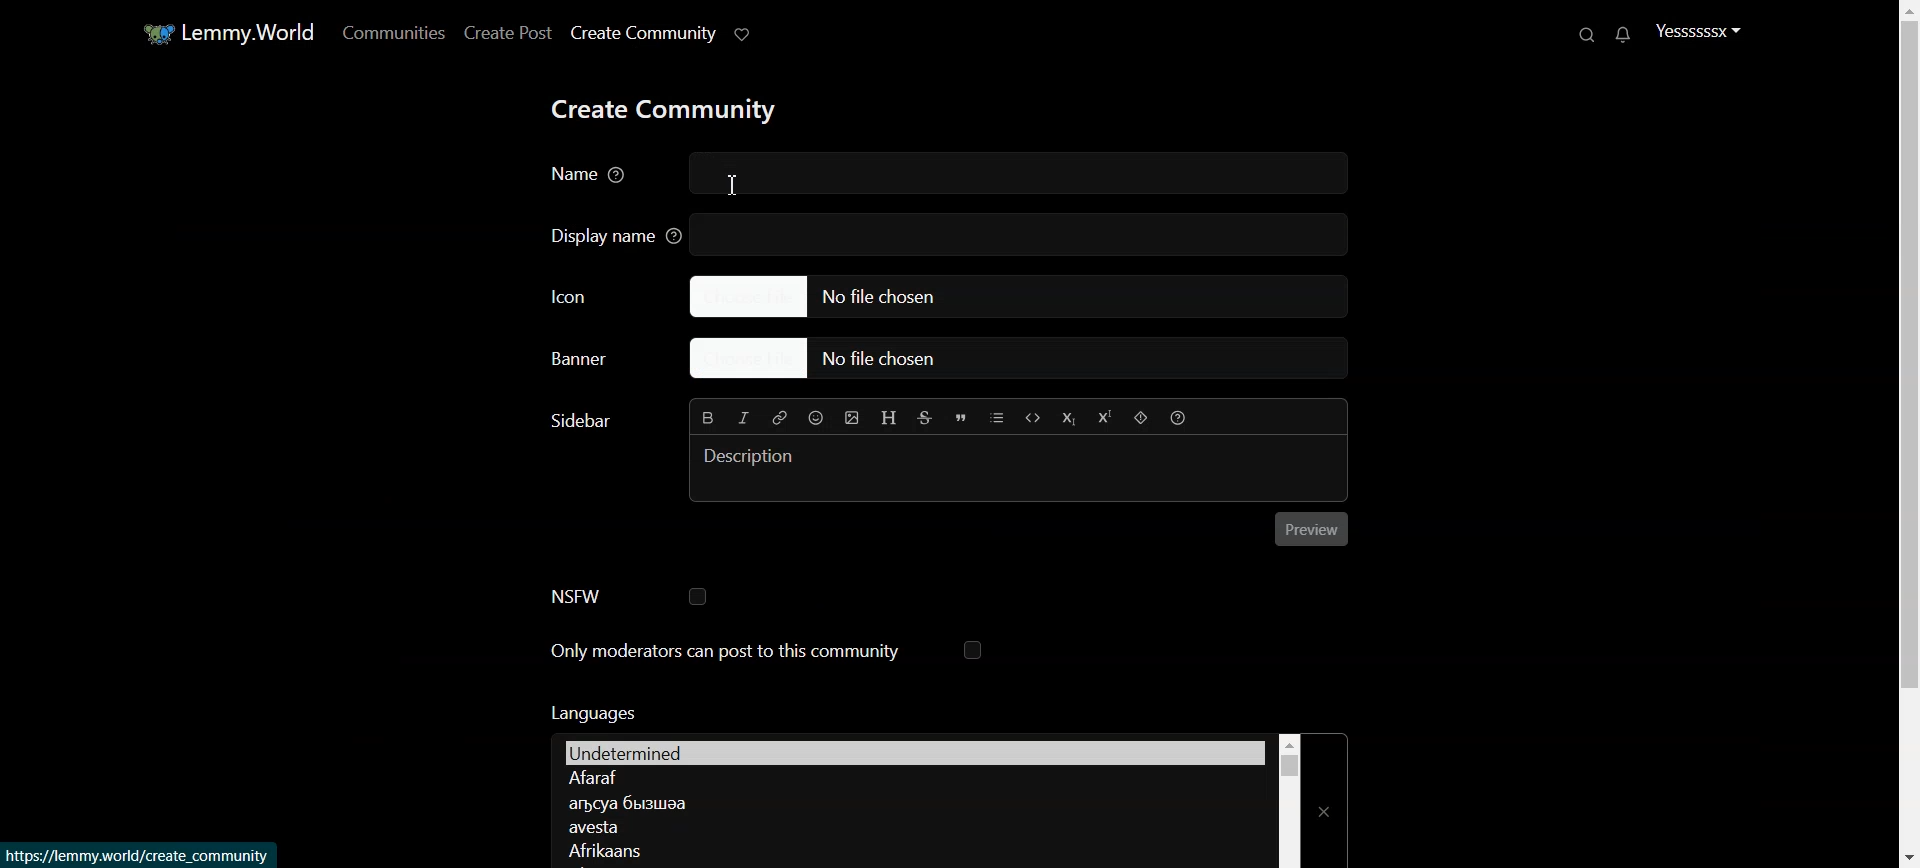 The image size is (1920, 868). I want to click on Language, so click(911, 827).